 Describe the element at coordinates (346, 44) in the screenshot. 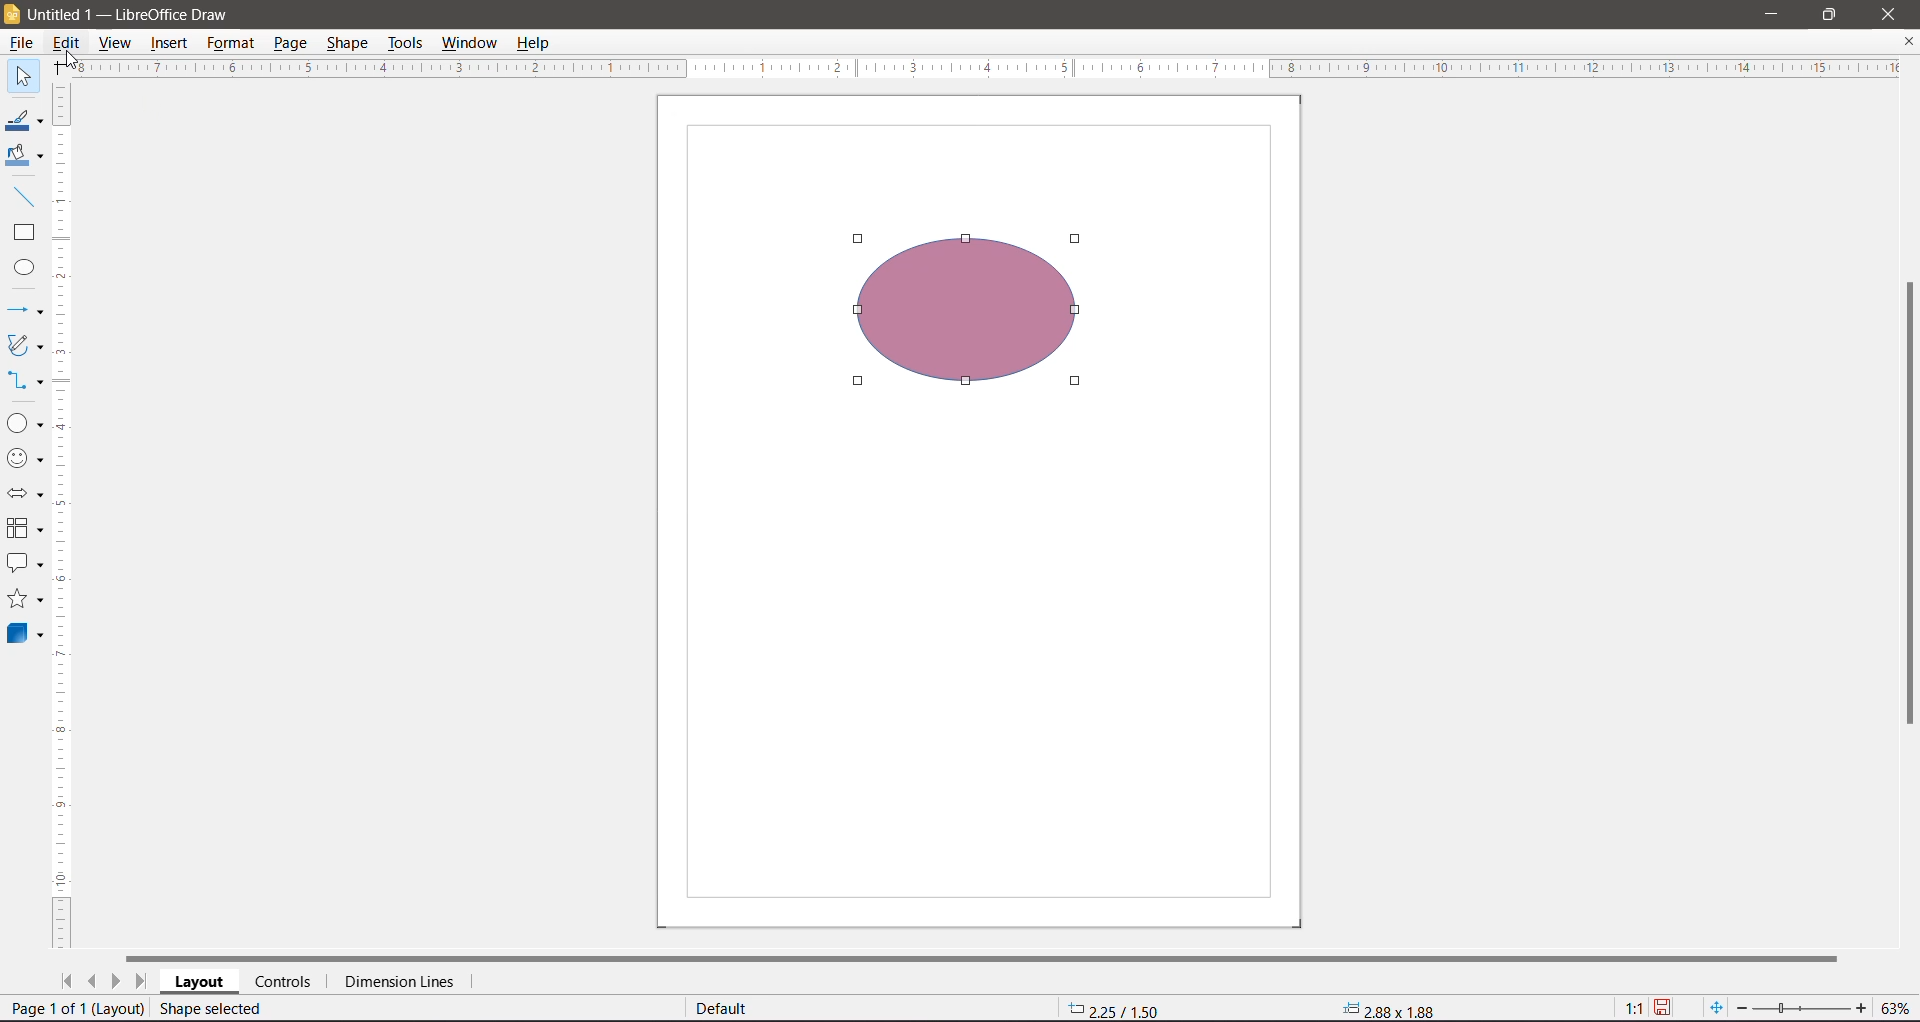

I see `Shape` at that location.